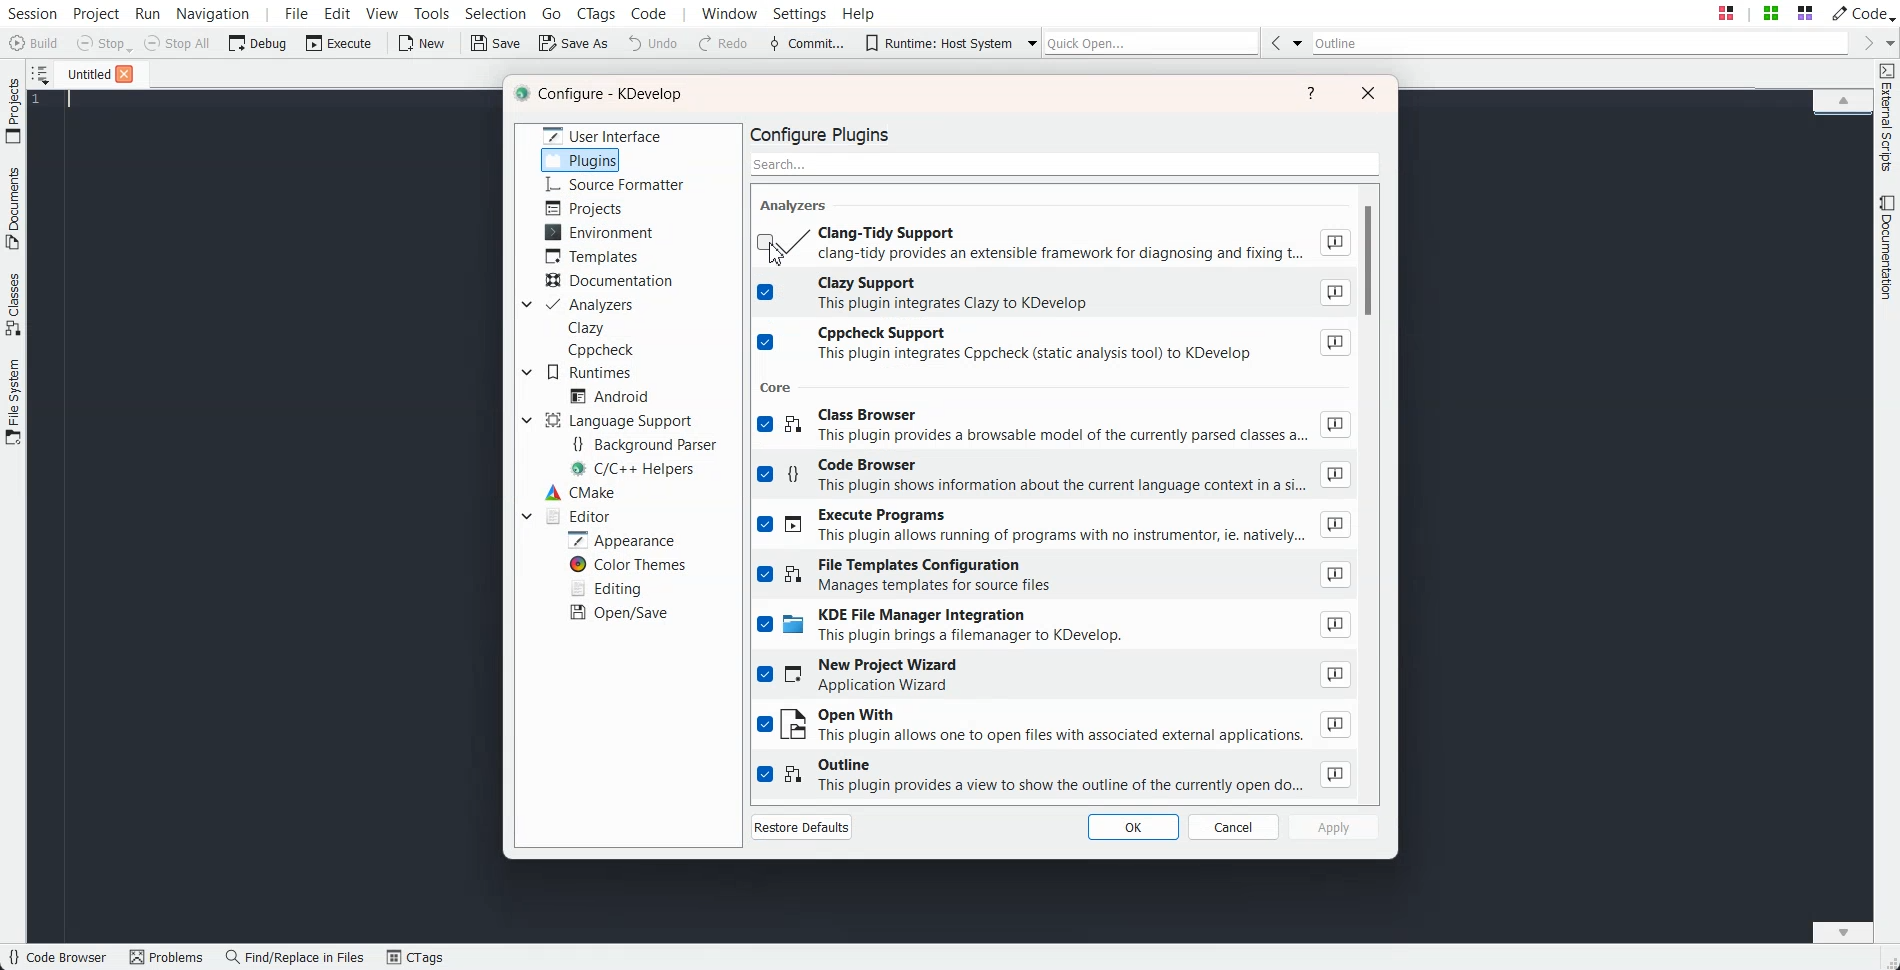  What do you see at coordinates (1581, 43) in the screenshot?
I see `Outline` at bounding box center [1581, 43].